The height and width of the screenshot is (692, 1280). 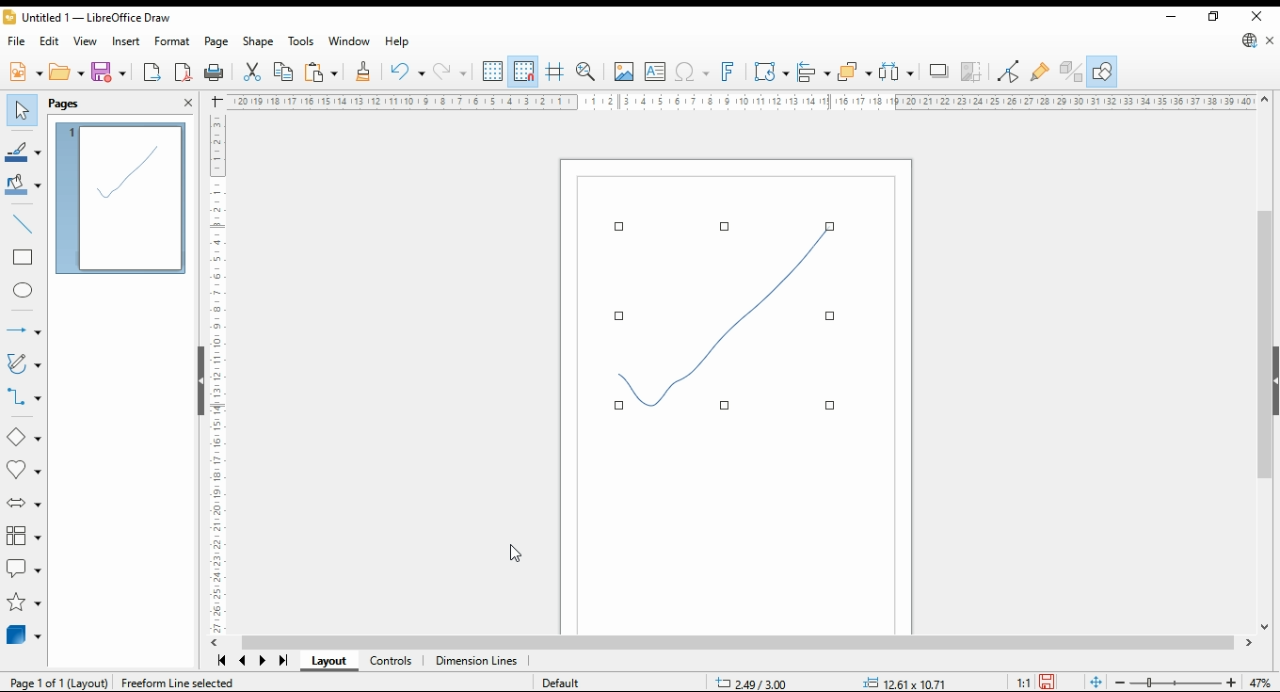 I want to click on restore, so click(x=1213, y=17).